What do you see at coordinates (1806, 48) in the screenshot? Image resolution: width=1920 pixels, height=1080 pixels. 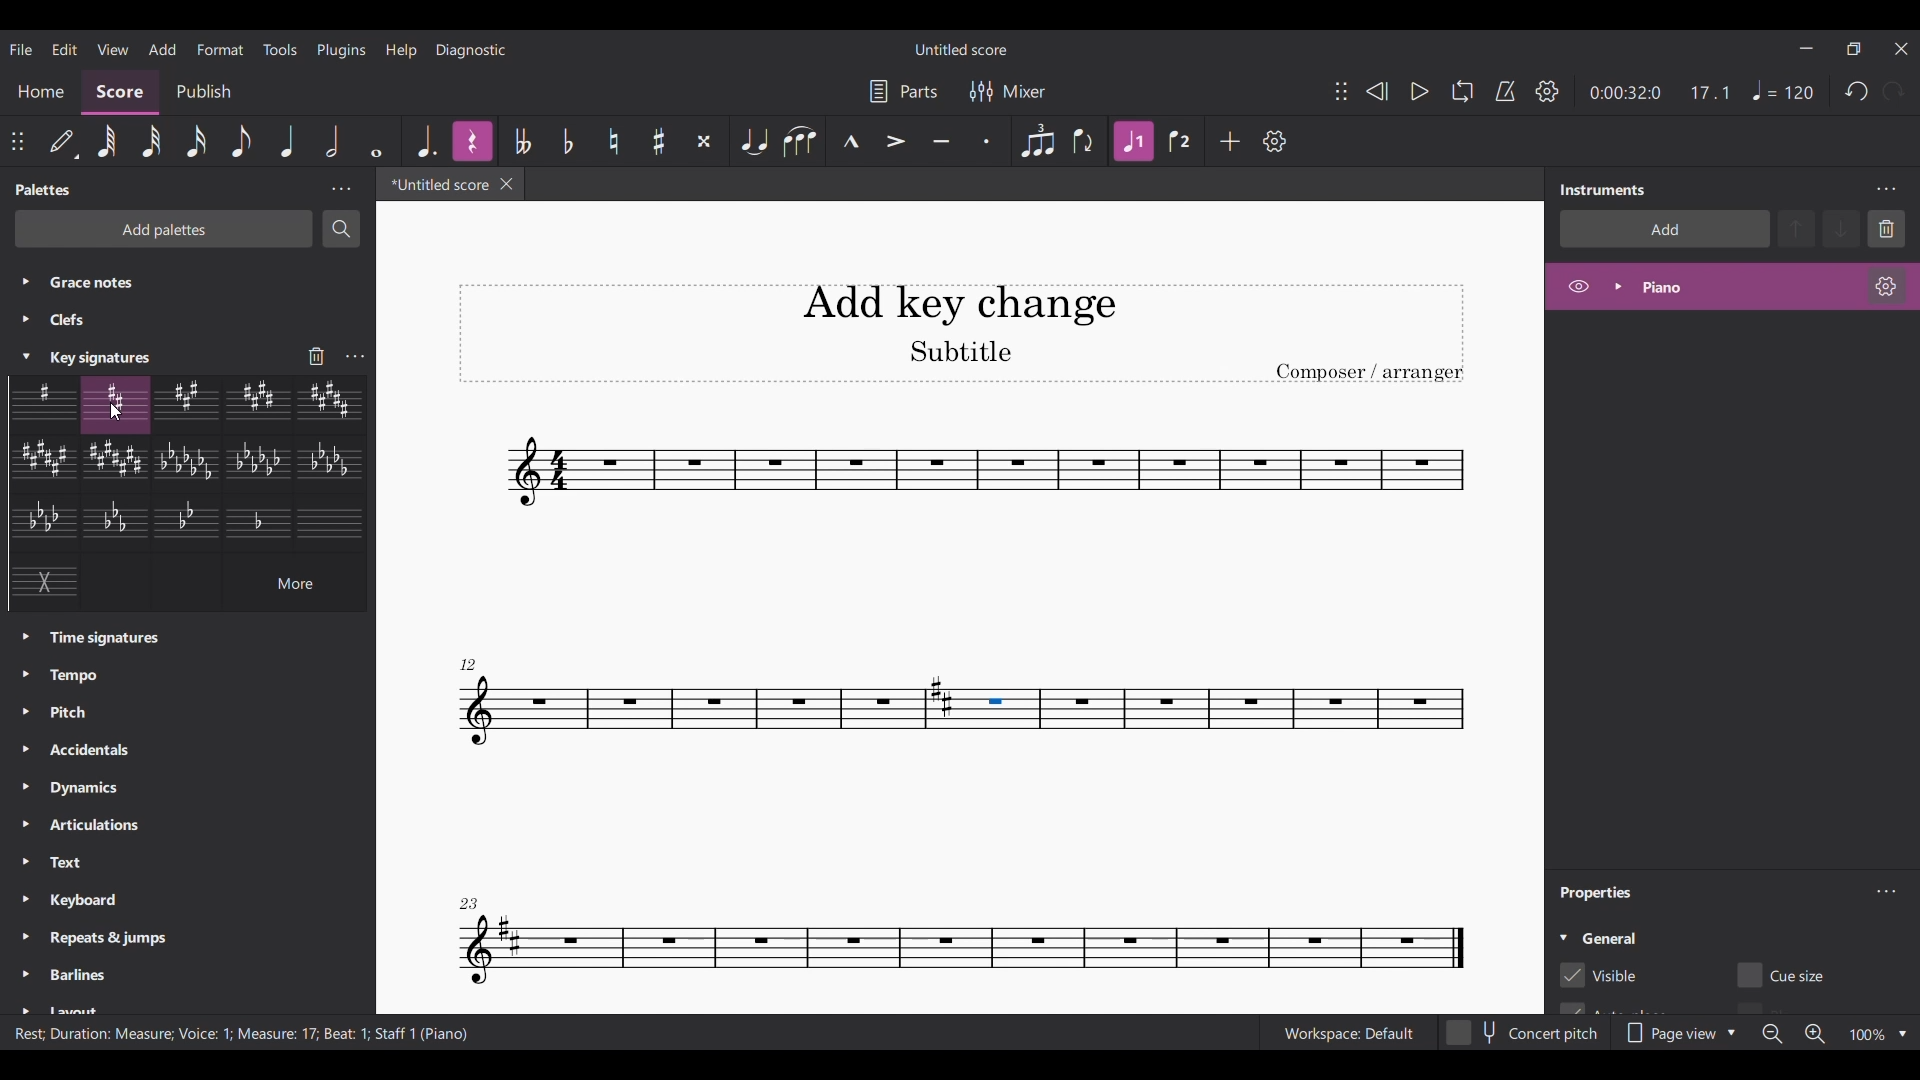 I see `Minimize` at bounding box center [1806, 48].